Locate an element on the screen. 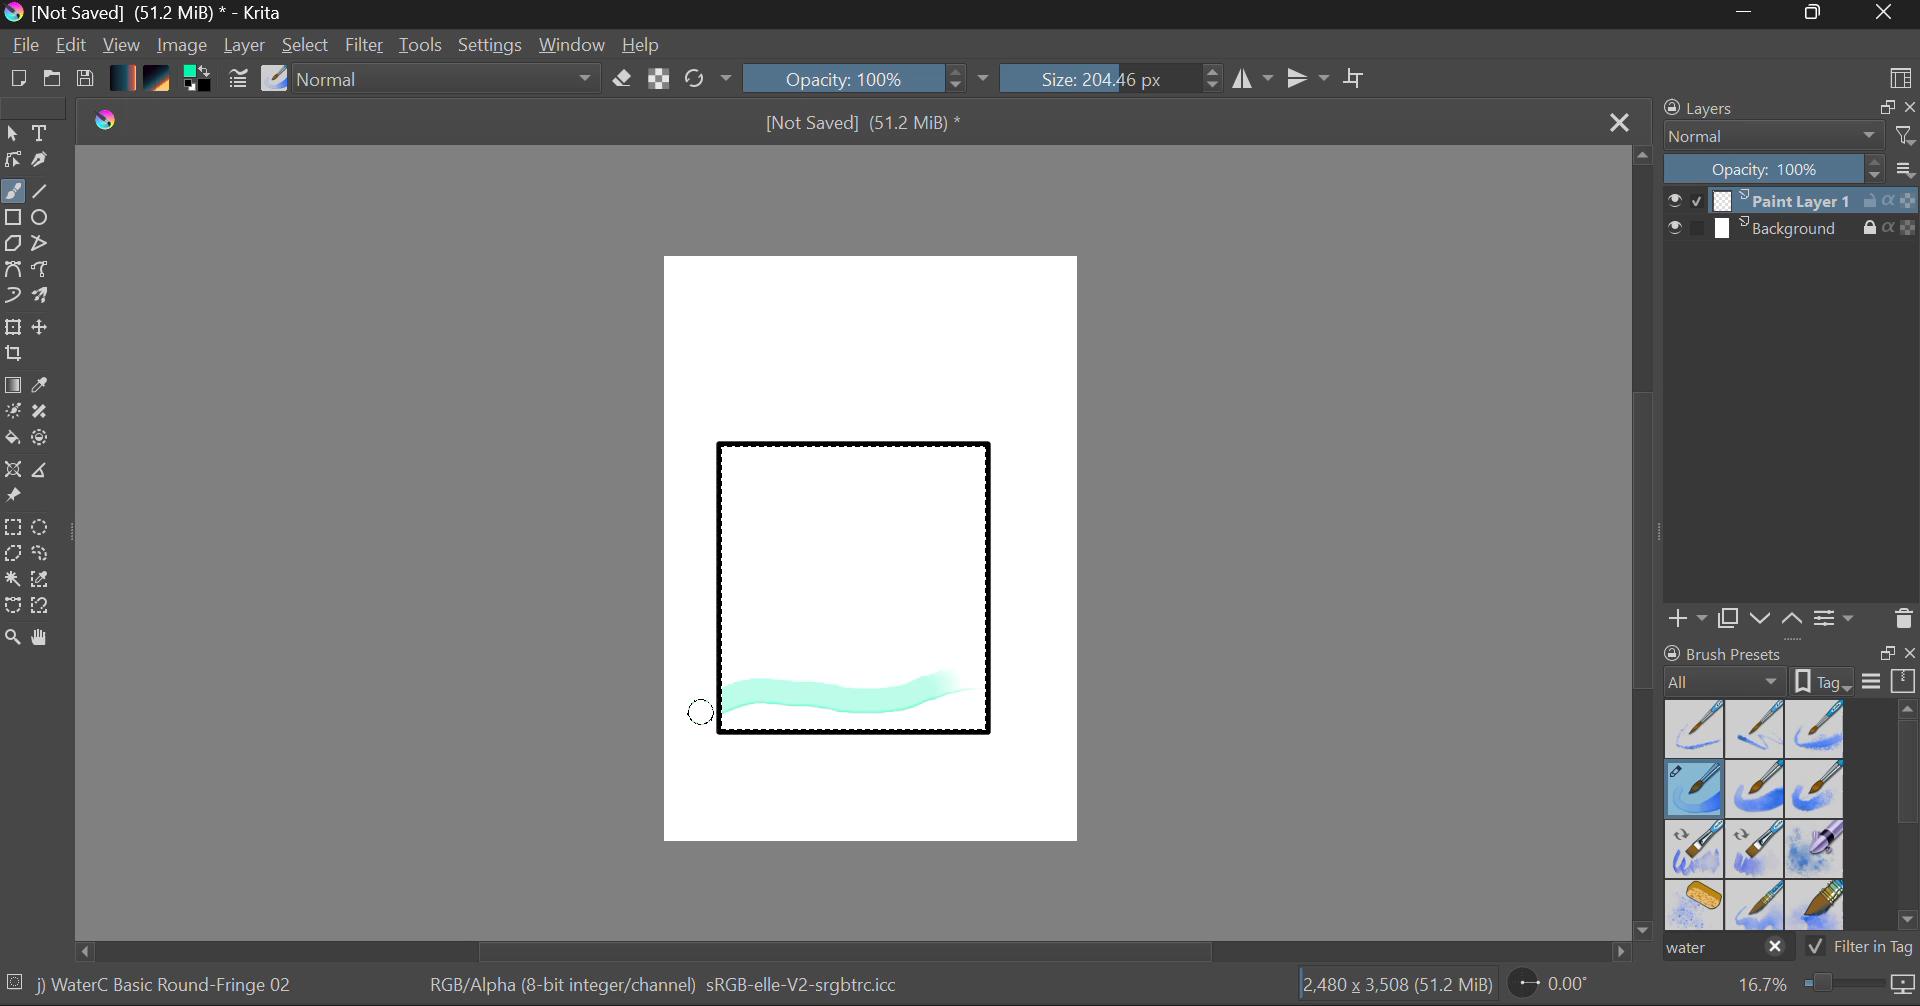 The height and width of the screenshot is (1006, 1920). File is located at coordinates (26, 48).